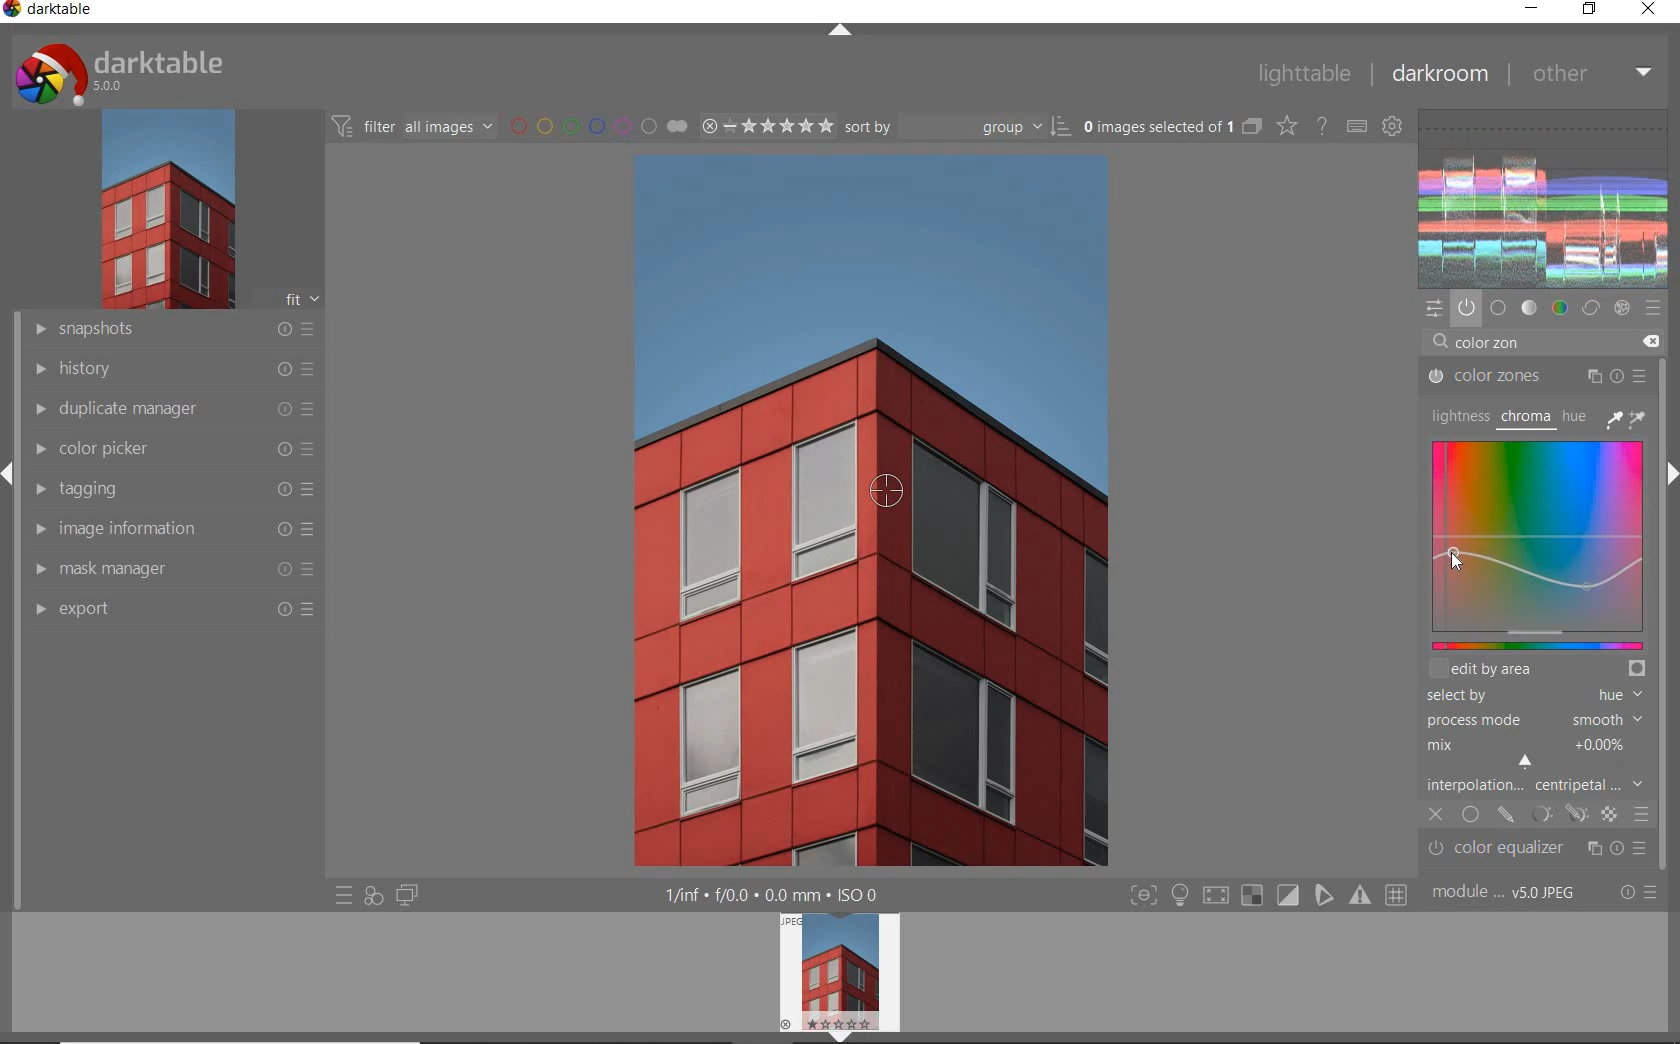 Image resolution: width=1680 pixels, height=1044 pixels. What do you see at coordinates (1436, 815) in the screenshot?
I see `CLOSE` at bounding box center [1436, 815].